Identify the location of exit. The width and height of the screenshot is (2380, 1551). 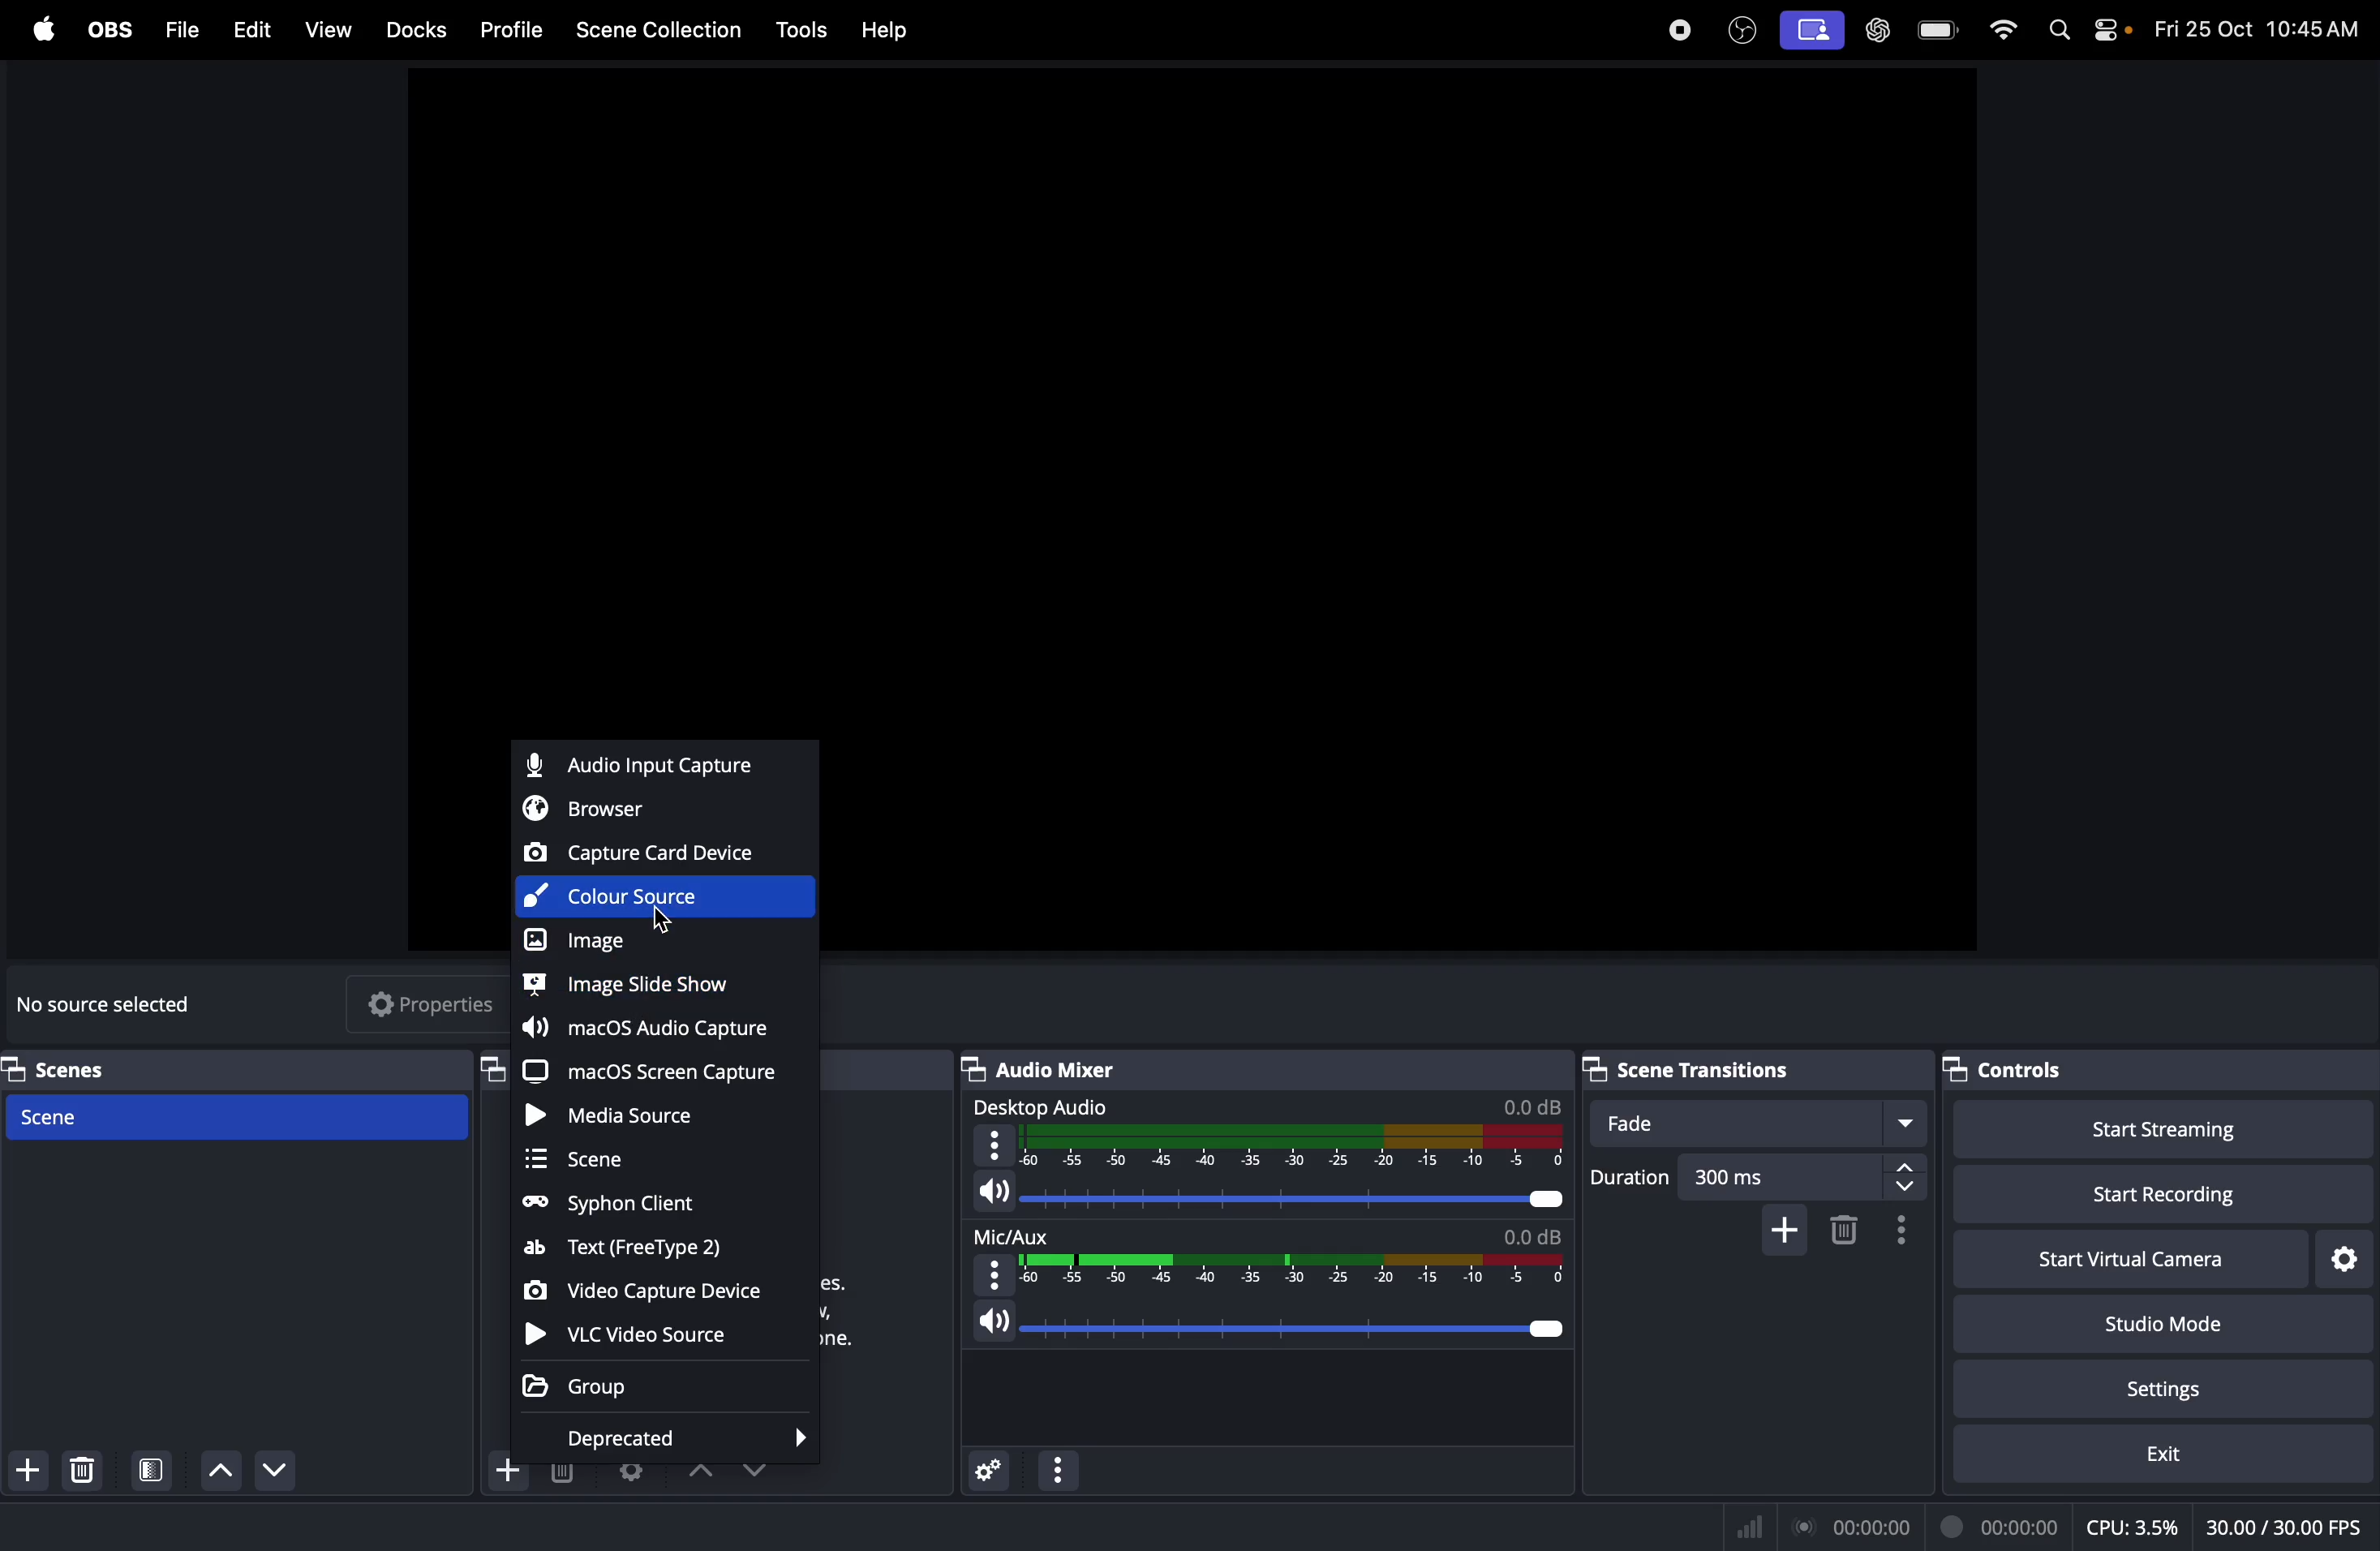
(2147, 1455).